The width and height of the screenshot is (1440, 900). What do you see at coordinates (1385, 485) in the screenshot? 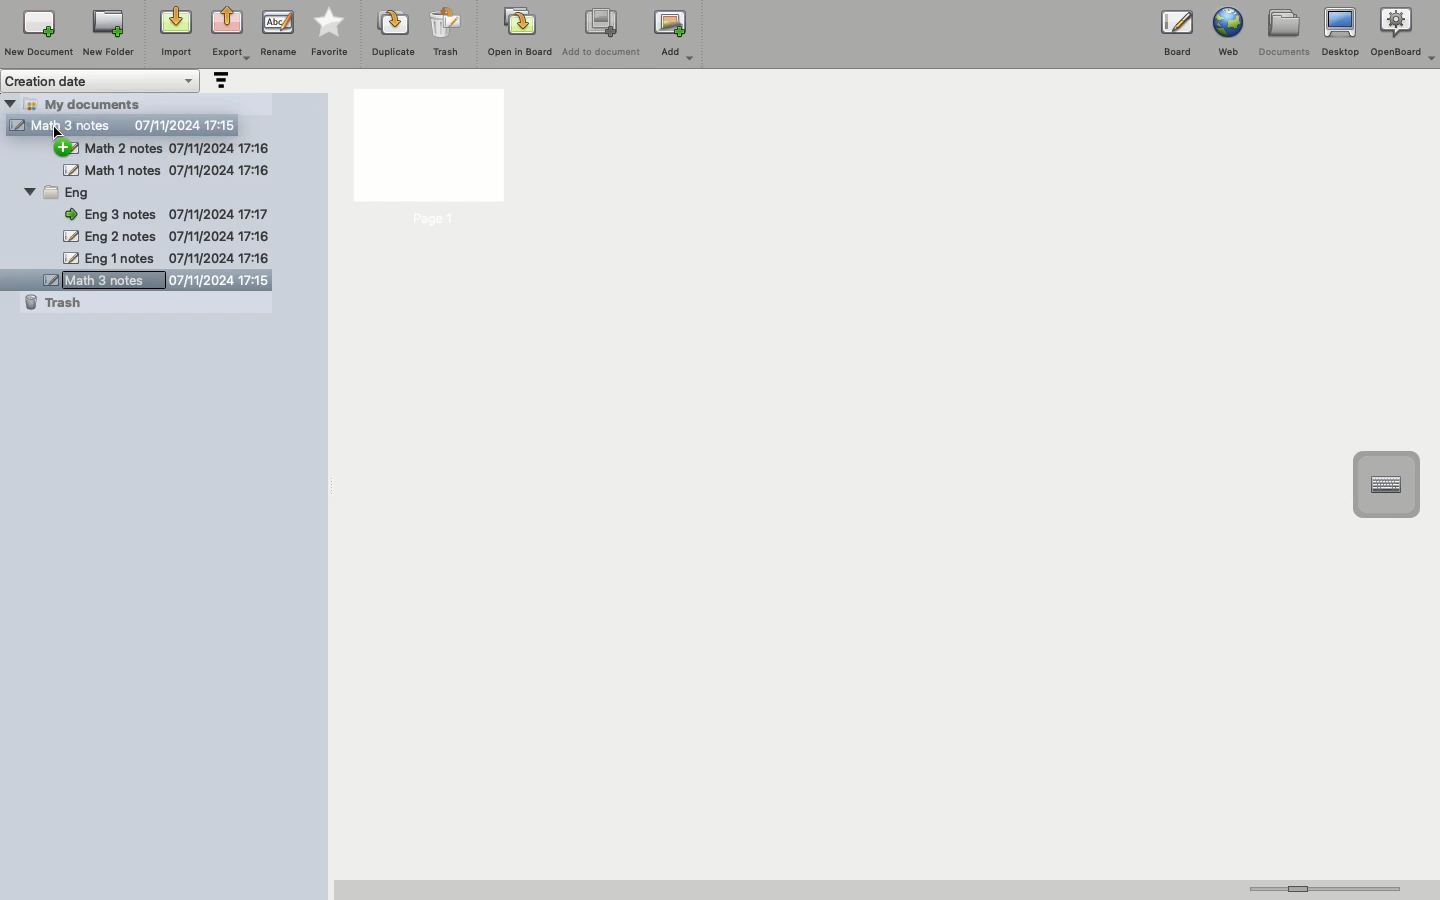
I see `Text input` at bounding box center [1385, 485].